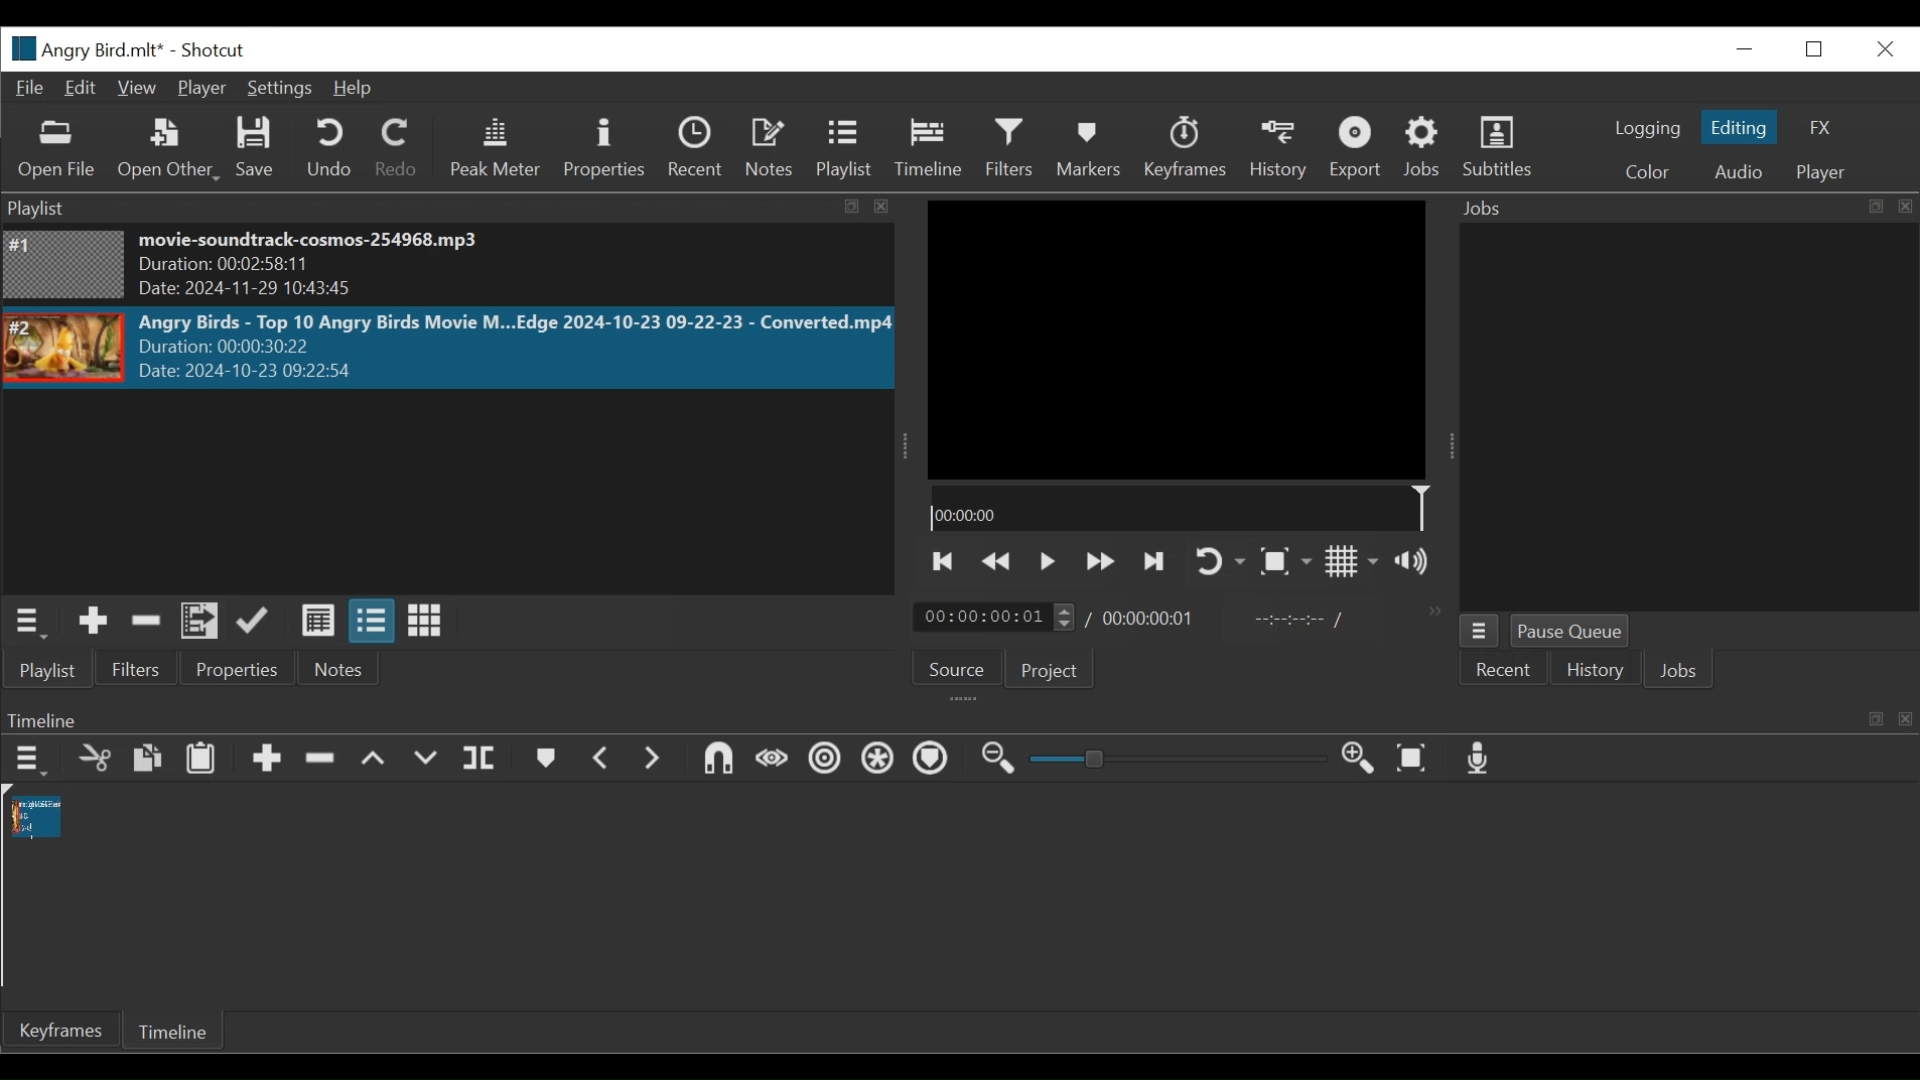 This screenshot has width=1920, height=1080. I want to click on Recent, so click(1498, 673).